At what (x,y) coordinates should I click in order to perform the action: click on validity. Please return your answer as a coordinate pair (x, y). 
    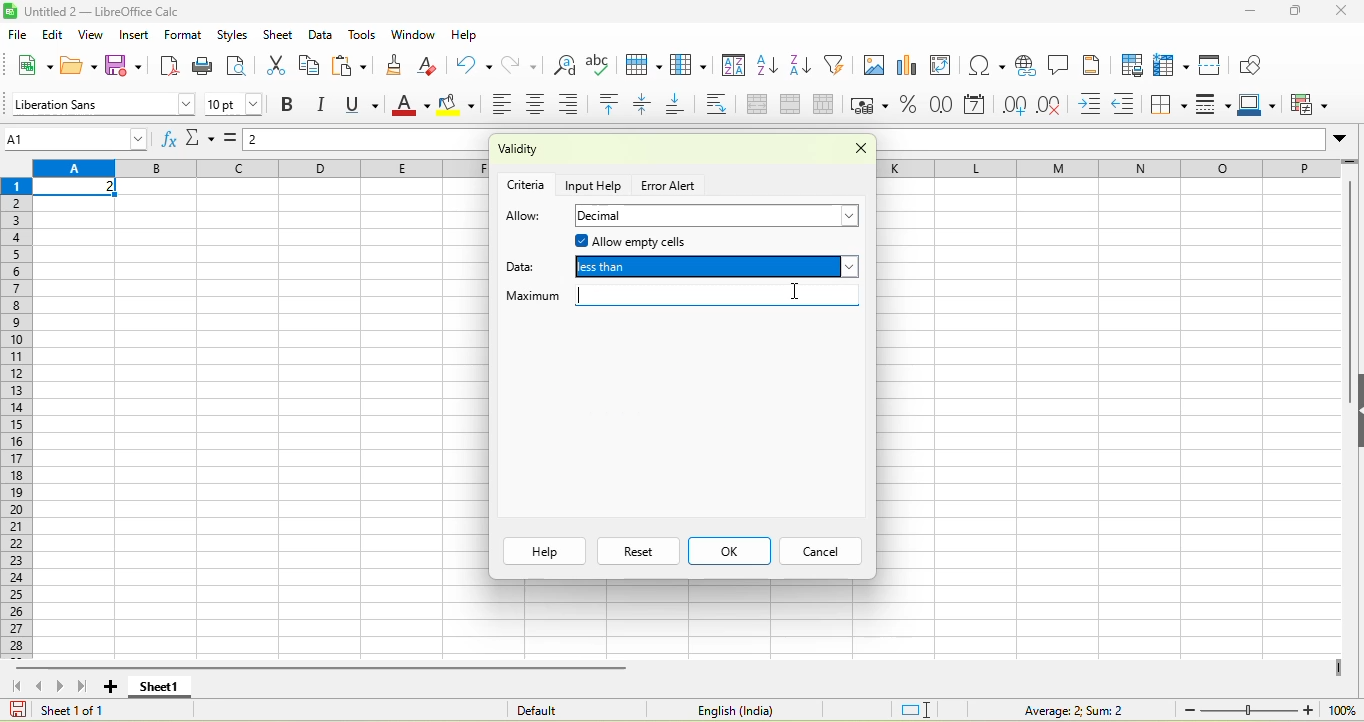
    Looking at the image, I should click on (572, 151).